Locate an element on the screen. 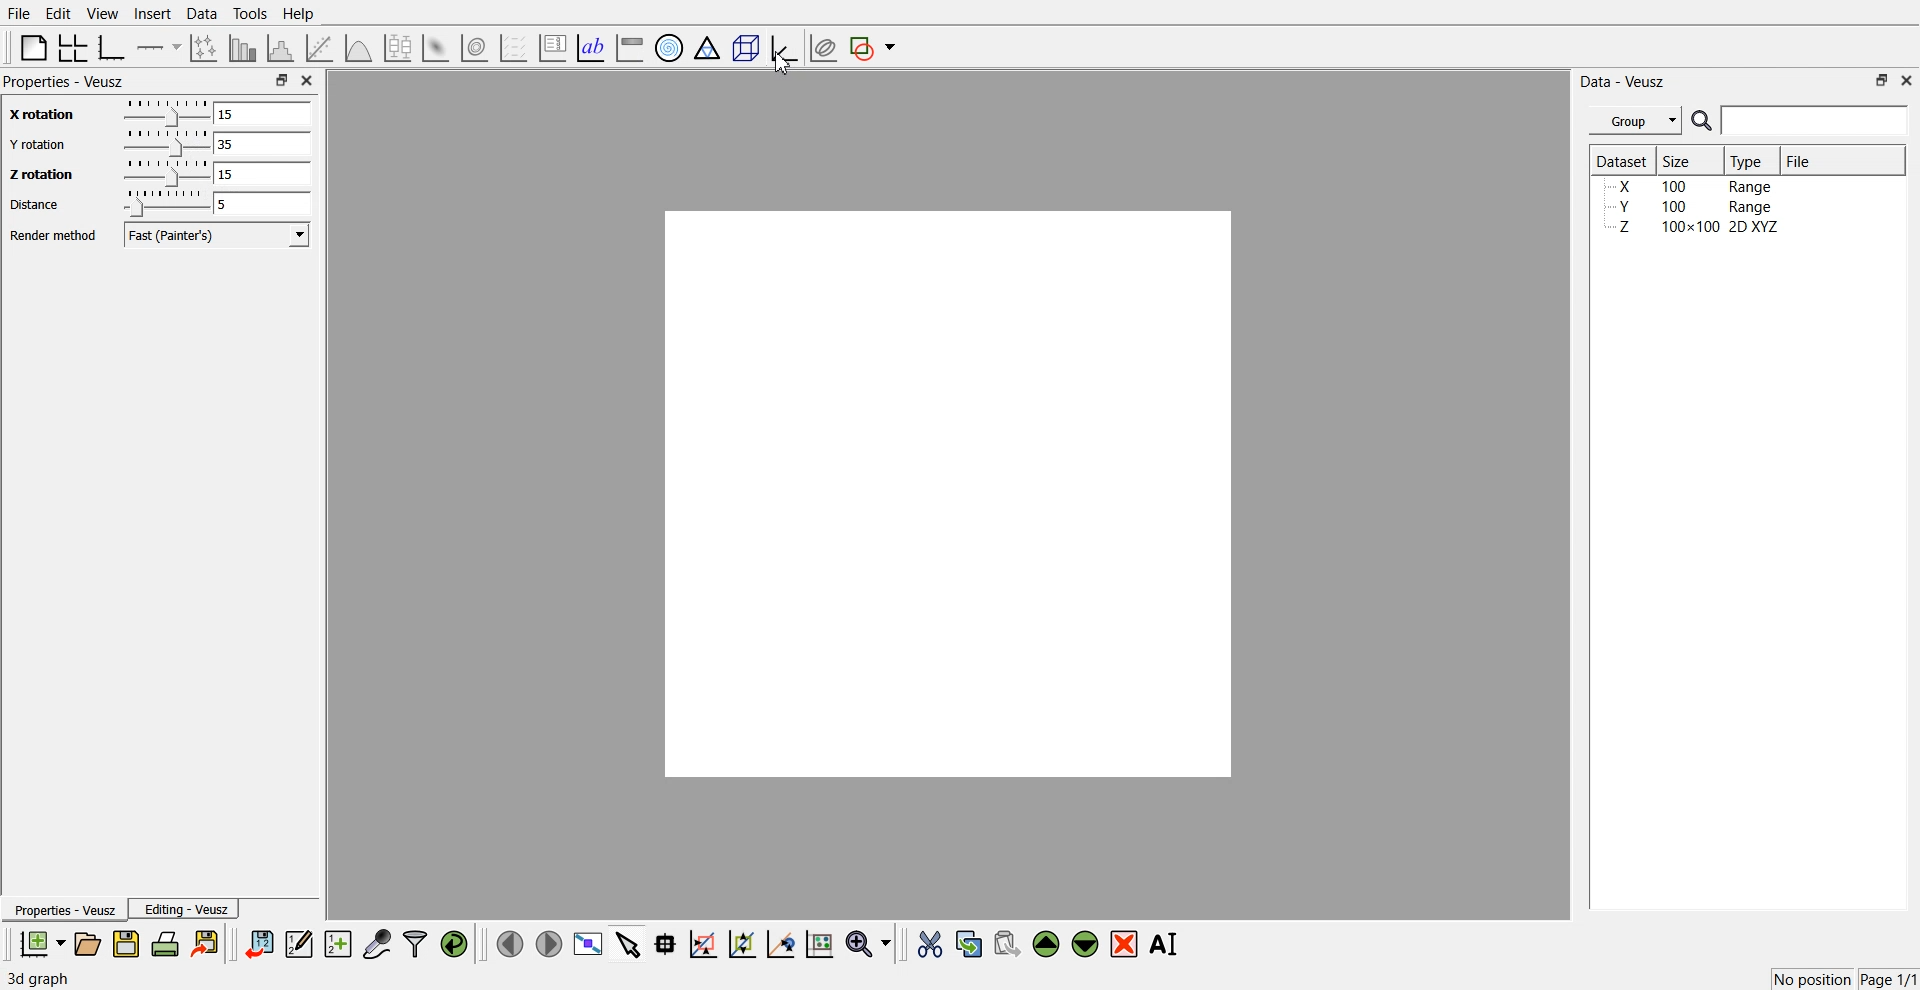 The width and height of the screenshot is (1920, 990). Plot covariance ellipsis is located at coordinates (824, 49).